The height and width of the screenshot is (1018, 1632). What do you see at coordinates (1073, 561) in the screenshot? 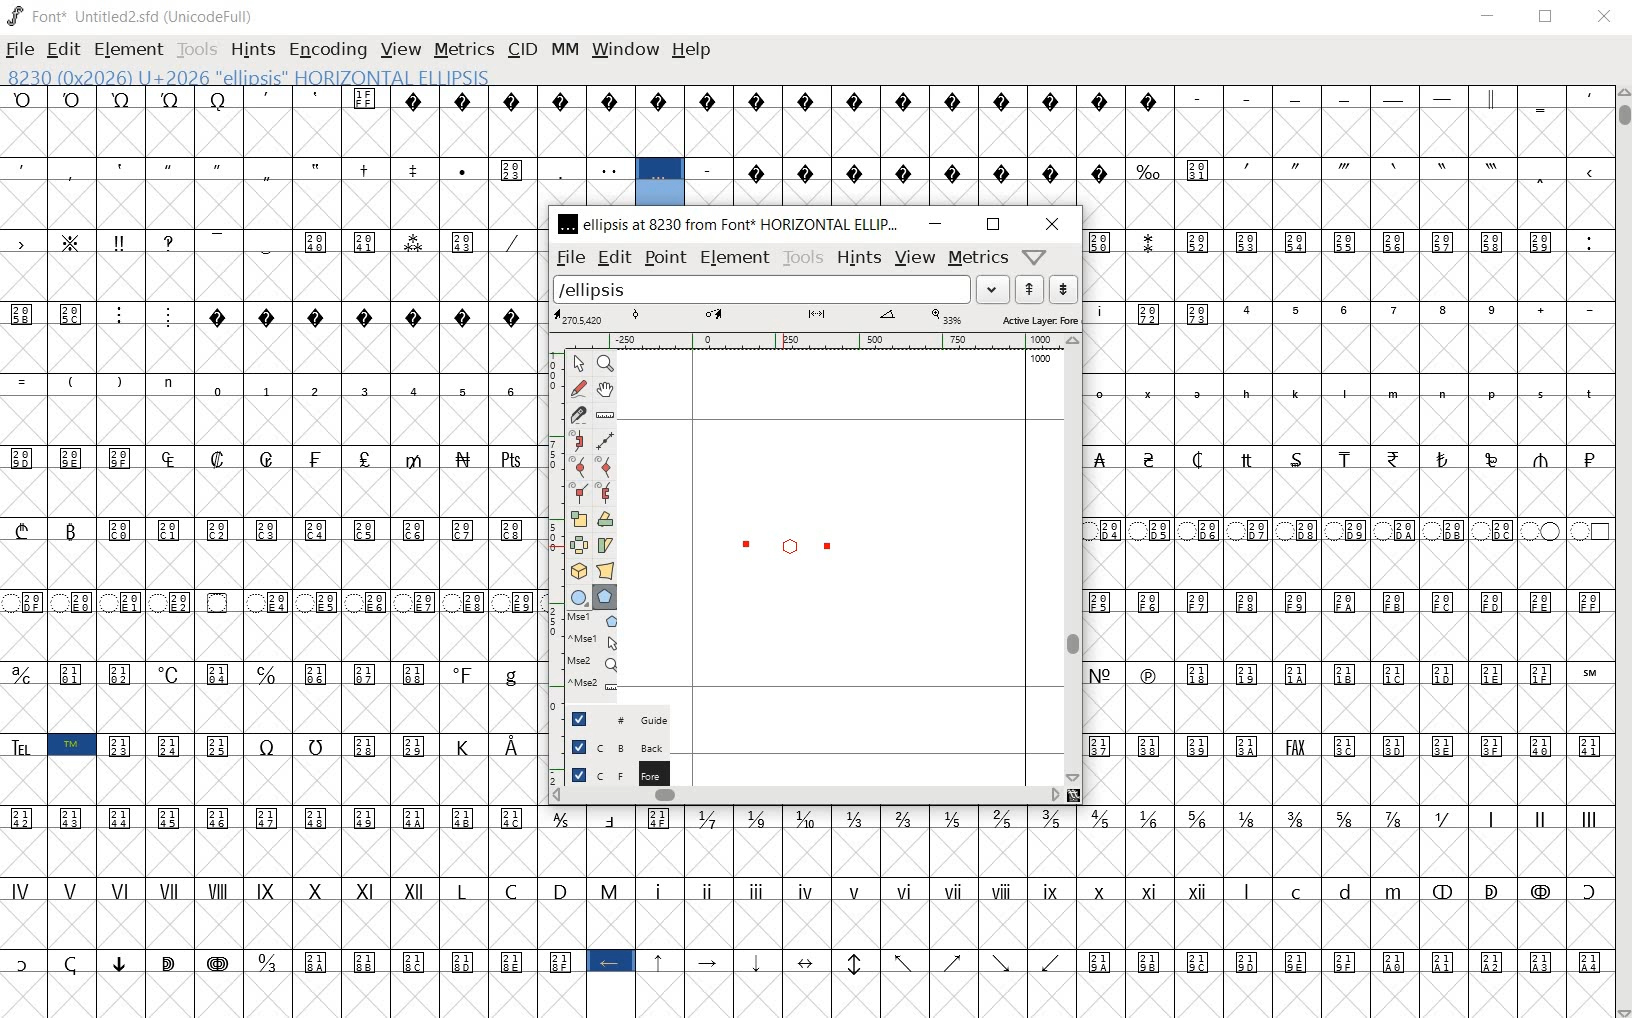
I see `scrollbar` at bounding box center [1073, 561].